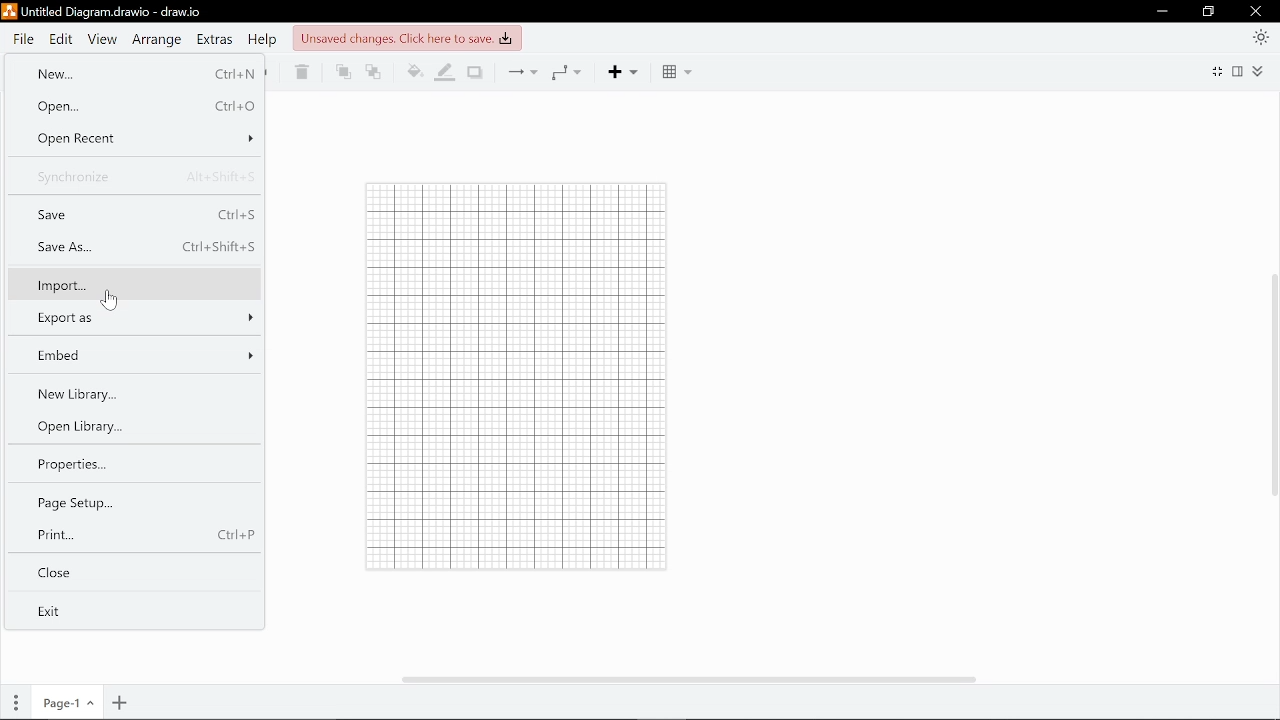  What do you see at coordinates (127, 609) in the screenshot?
I see `Exit` at bounding box center [127, 609].